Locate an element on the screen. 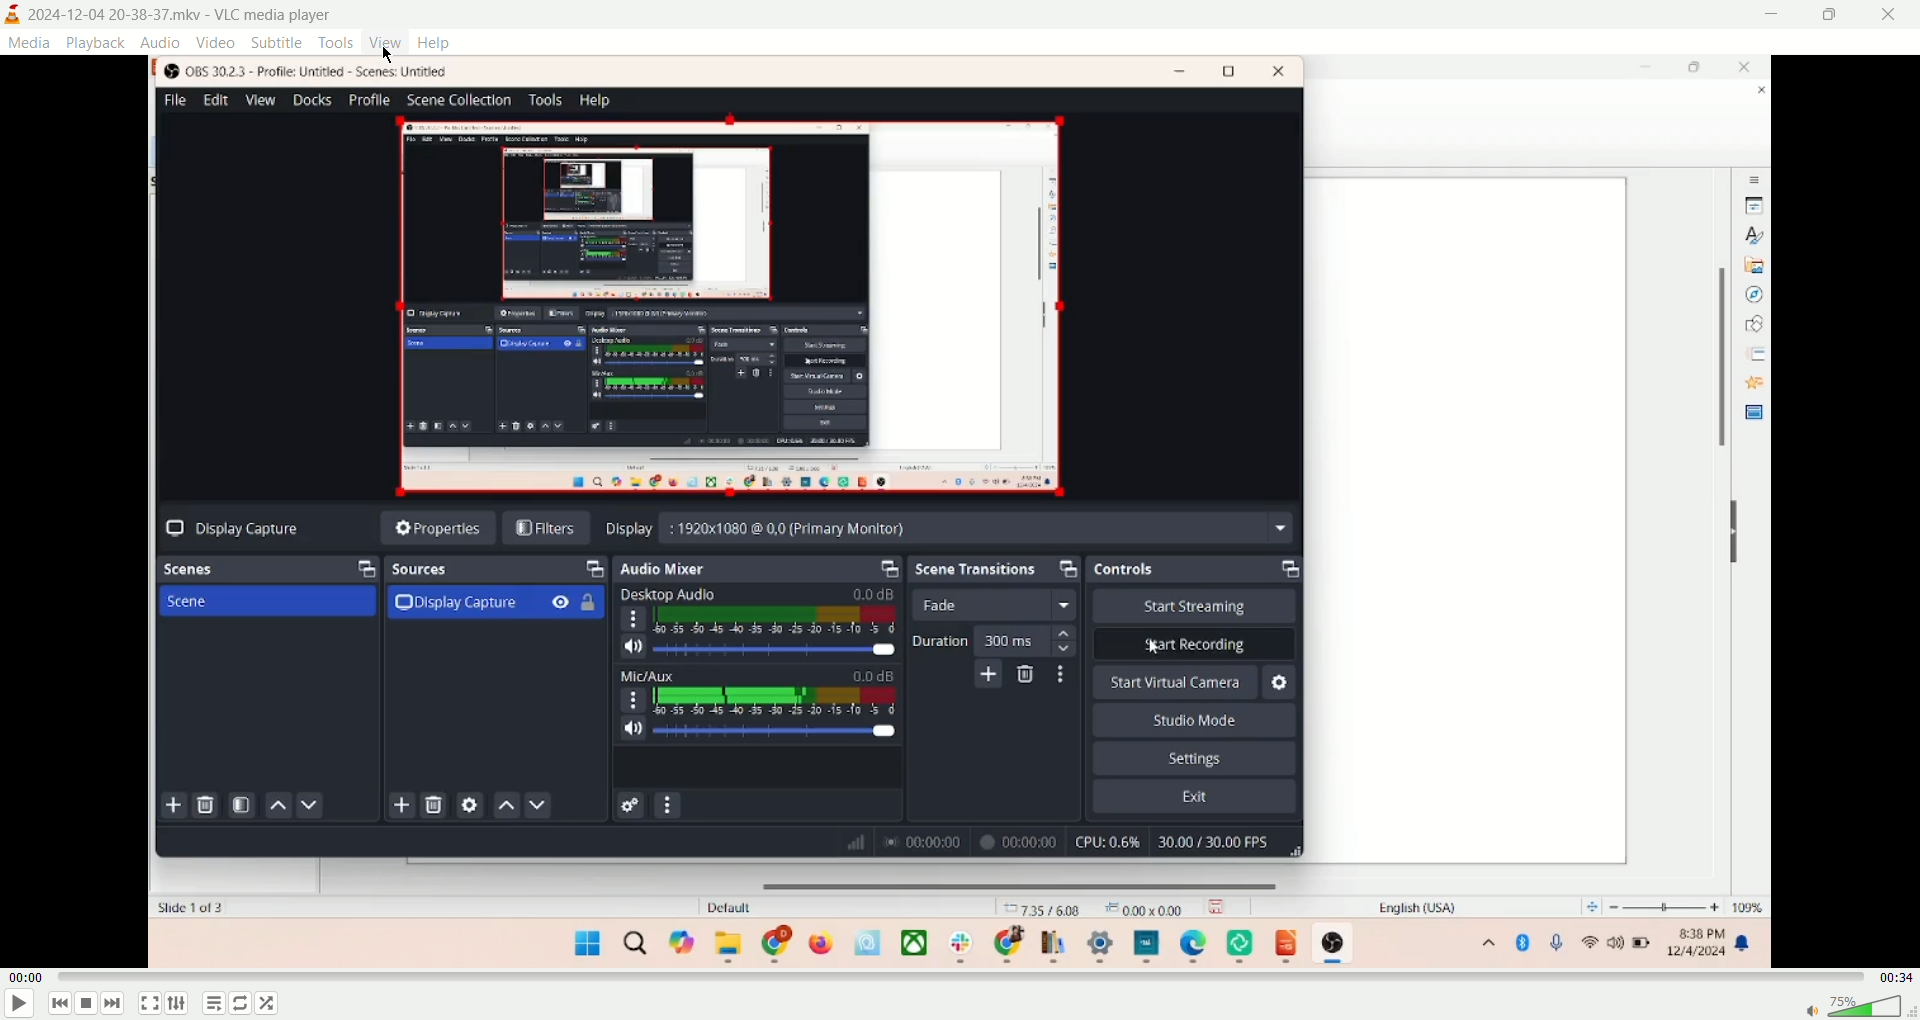  extended settings is located at coordinates (176, 1003).